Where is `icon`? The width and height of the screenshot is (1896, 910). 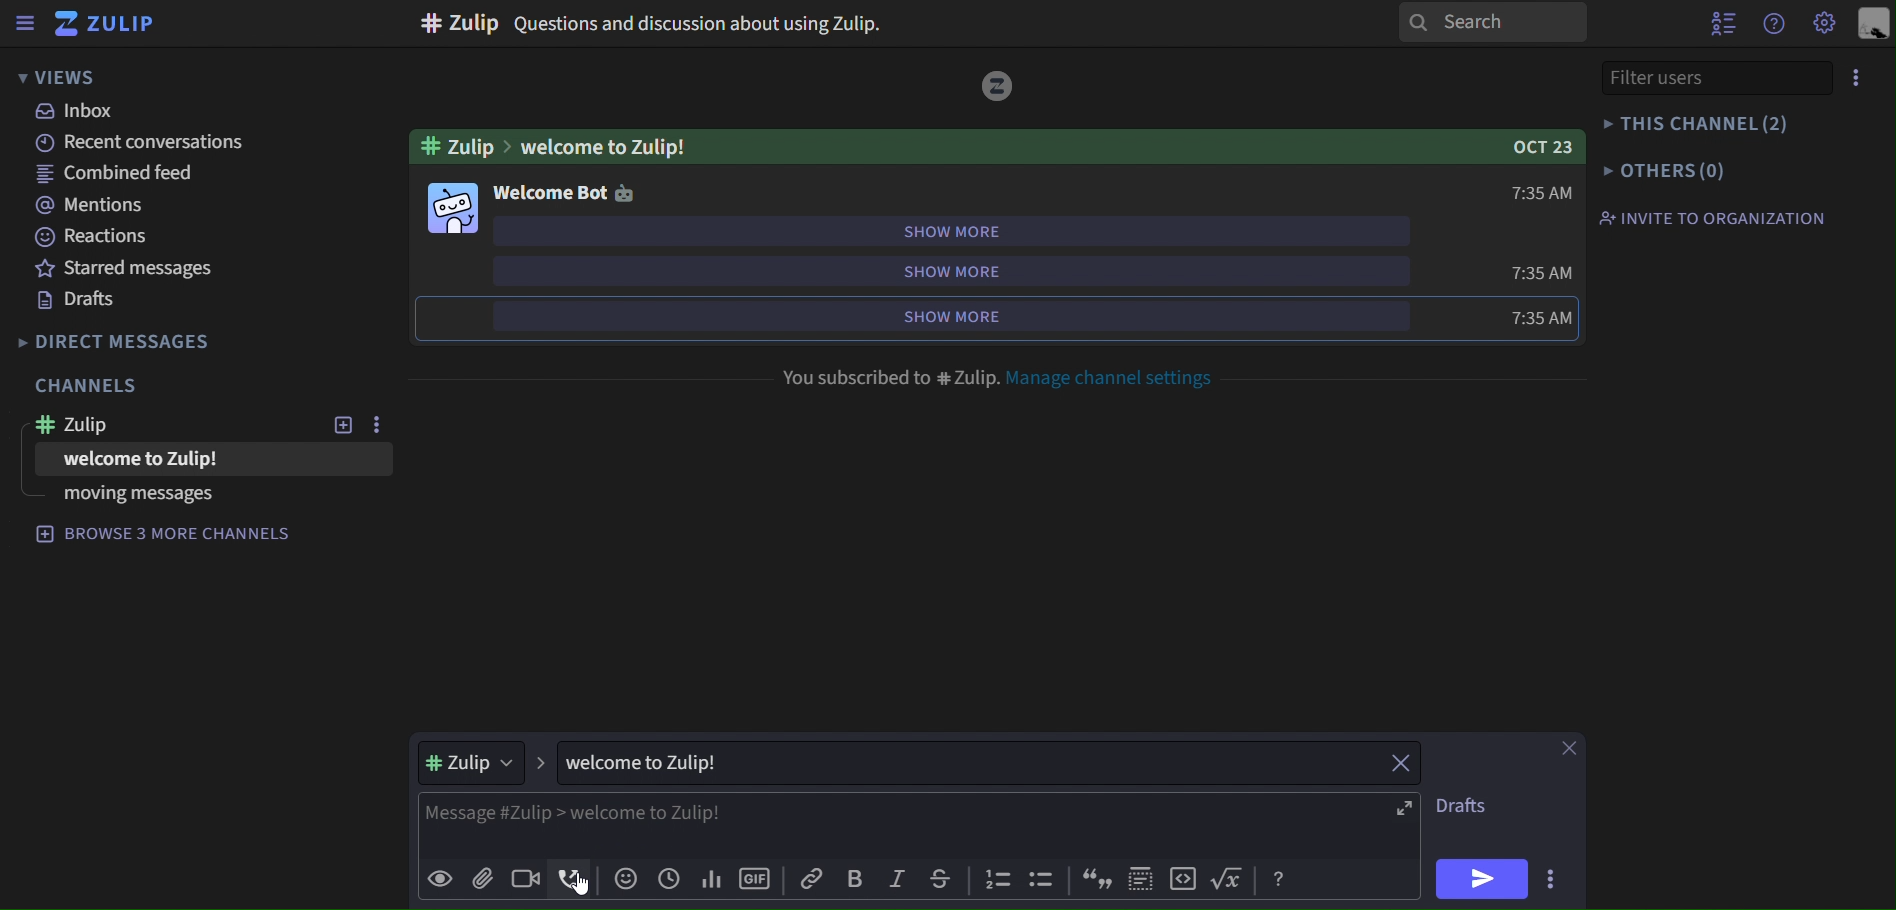
icon is located at coordinates (1040, 880).